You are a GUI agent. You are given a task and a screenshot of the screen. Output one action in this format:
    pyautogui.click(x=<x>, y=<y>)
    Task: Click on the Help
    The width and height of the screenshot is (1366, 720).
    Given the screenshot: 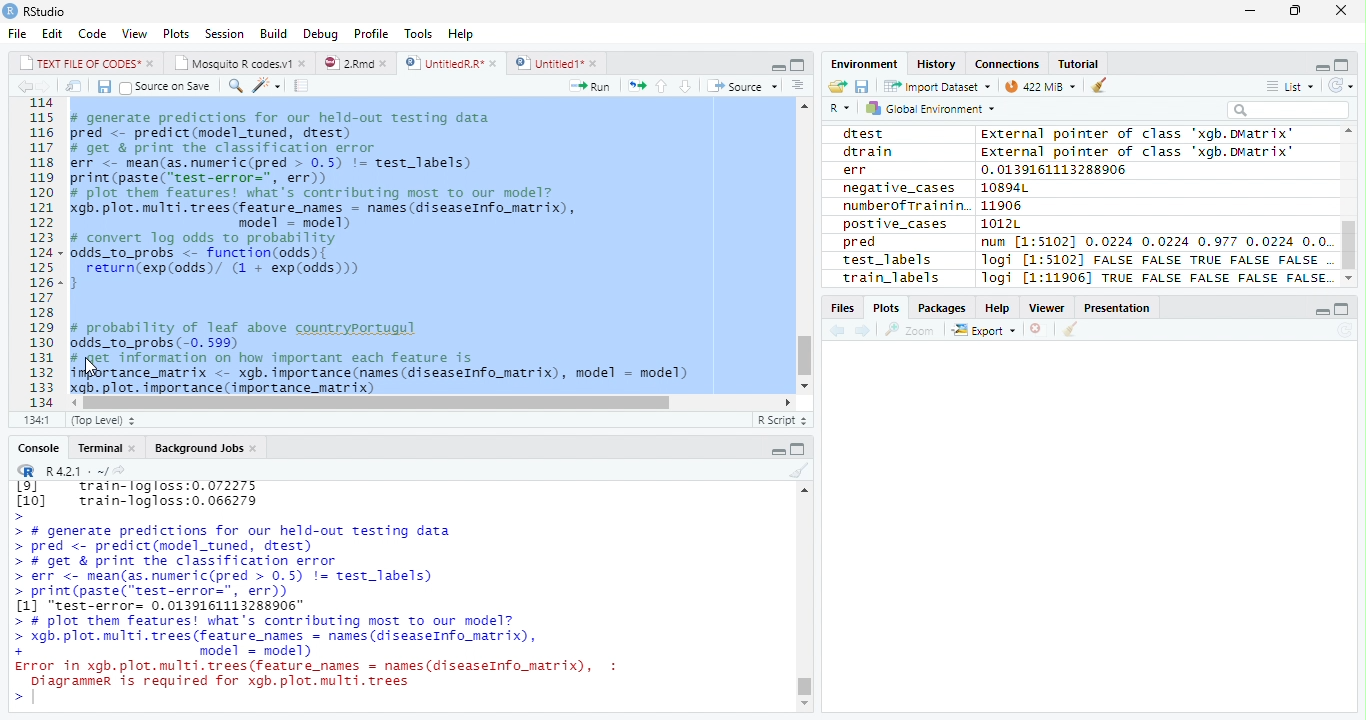 What is the action you would take?
    pyautogui.click(x=463, y=36)
    